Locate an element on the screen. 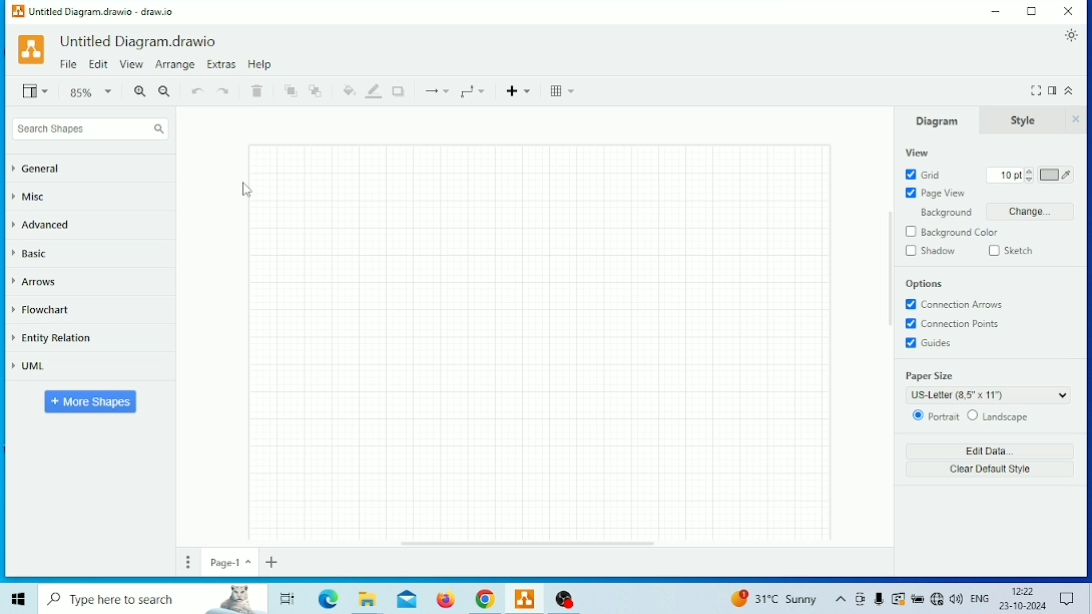 This screenshot has width=1092, height=614. UML is located at coordinates (30, 365).